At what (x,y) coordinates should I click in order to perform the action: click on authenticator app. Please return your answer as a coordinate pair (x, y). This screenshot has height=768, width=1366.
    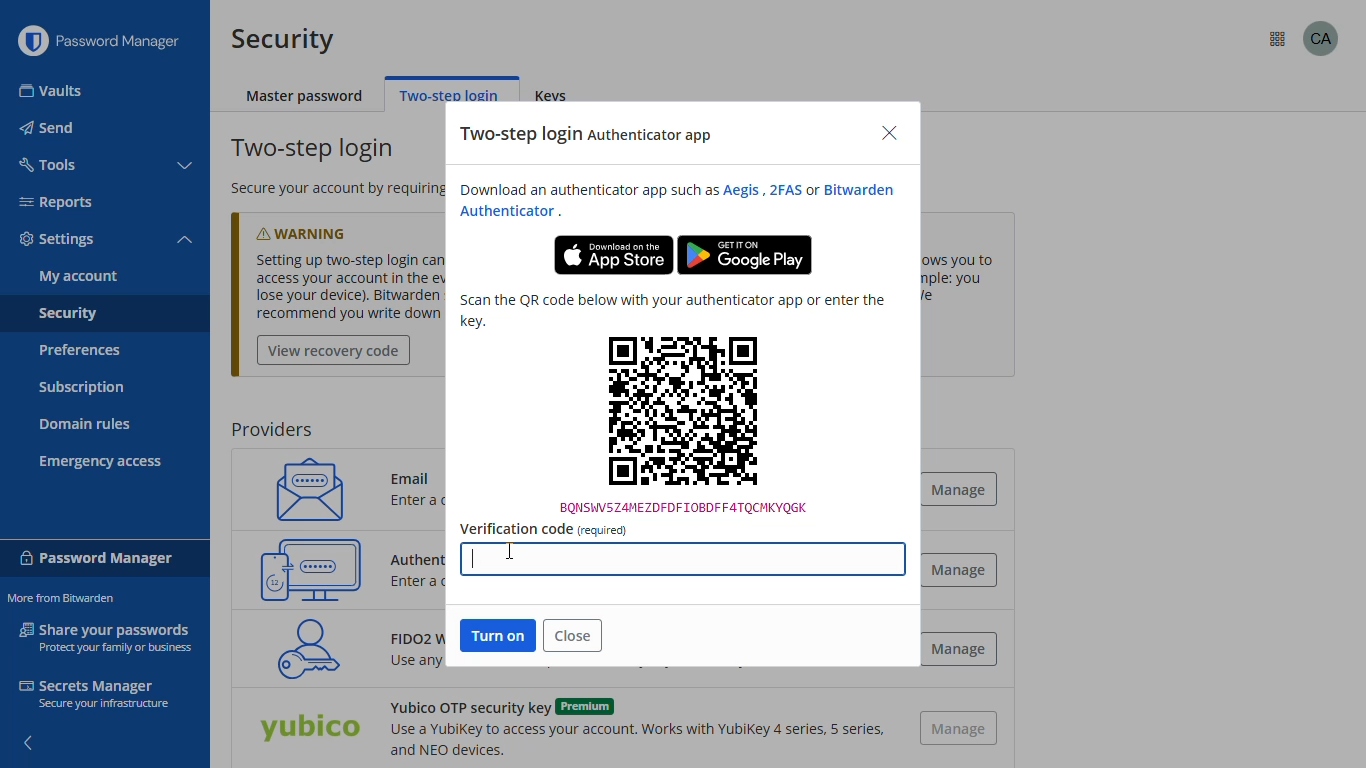
    Looking at the image, I should click on (311, 569).